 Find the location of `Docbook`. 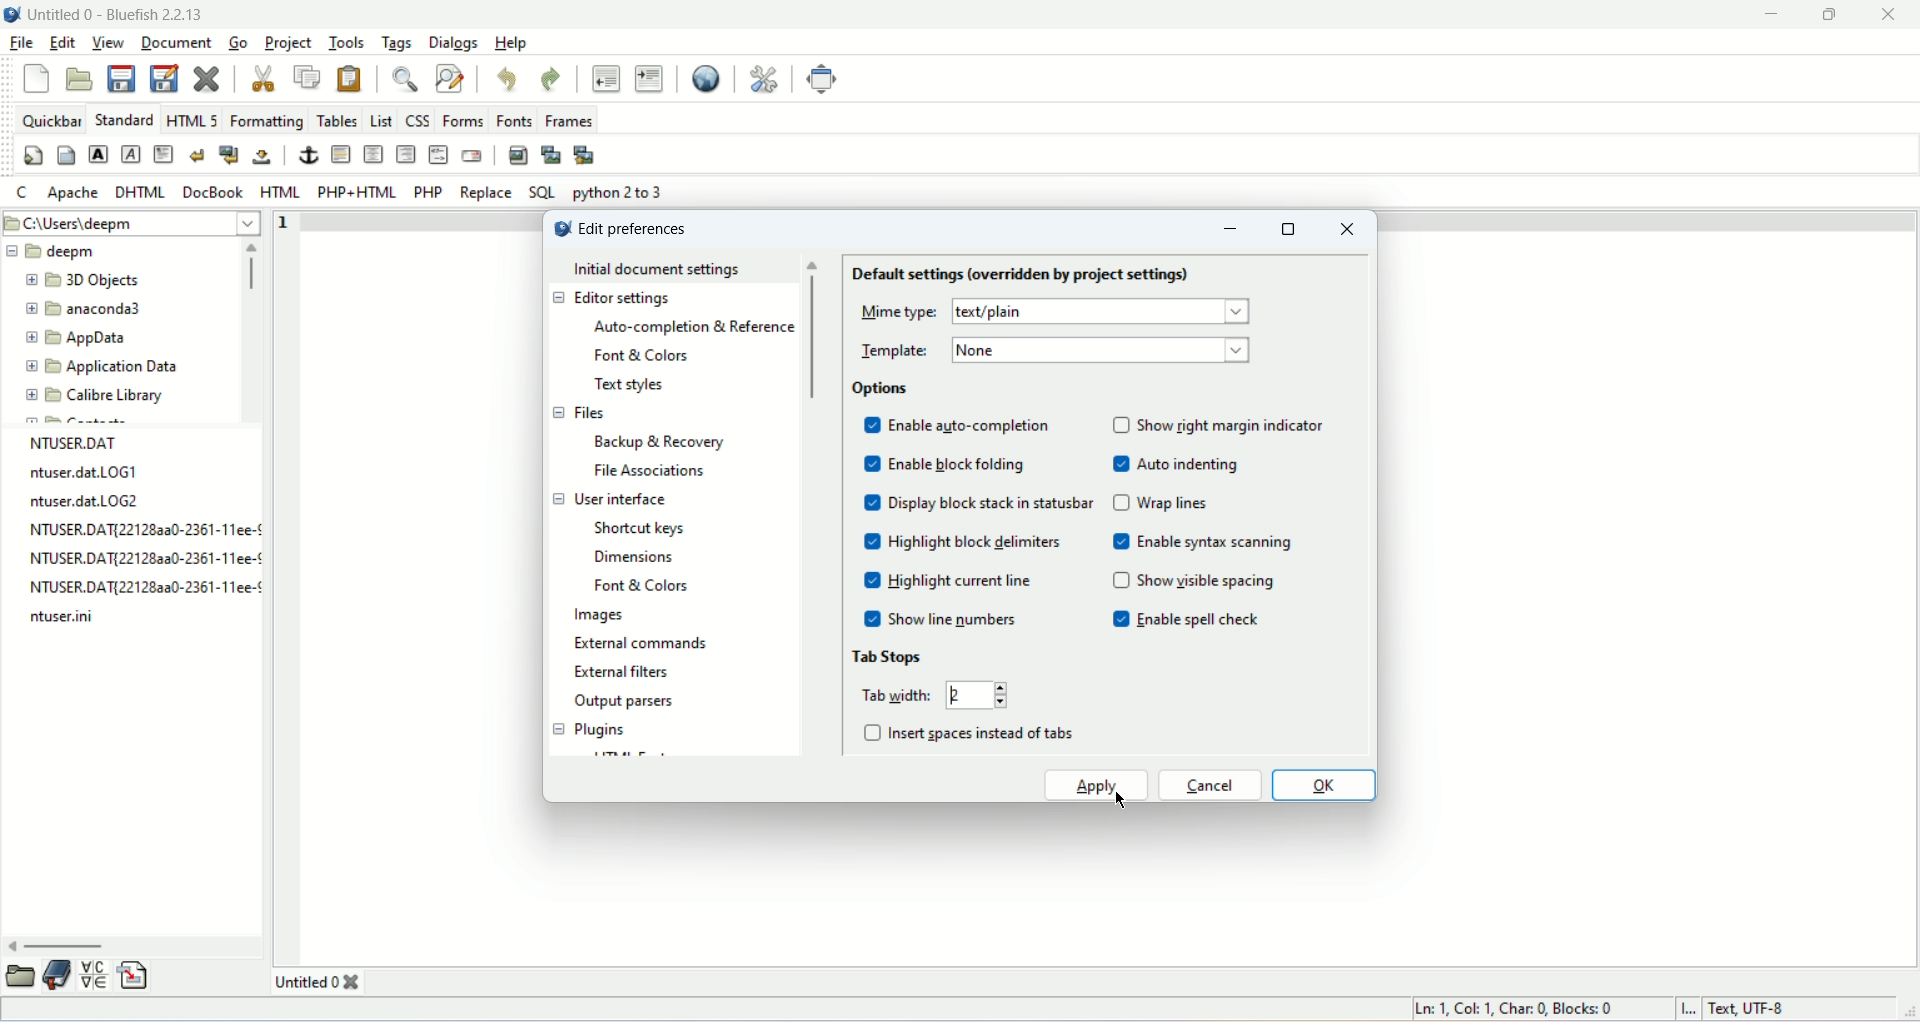

Docbook is located at coordinates (212, 192).